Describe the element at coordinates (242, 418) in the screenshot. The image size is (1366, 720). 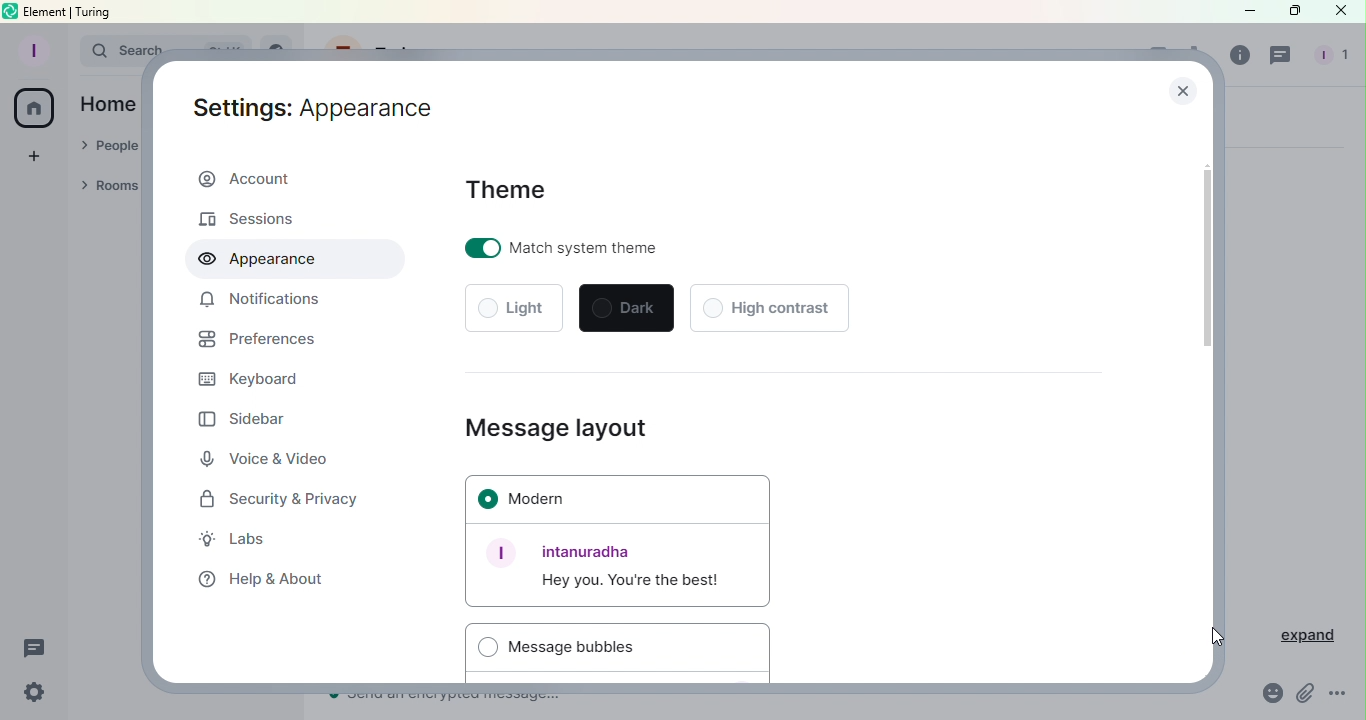
I see `Sidebar` at that location.